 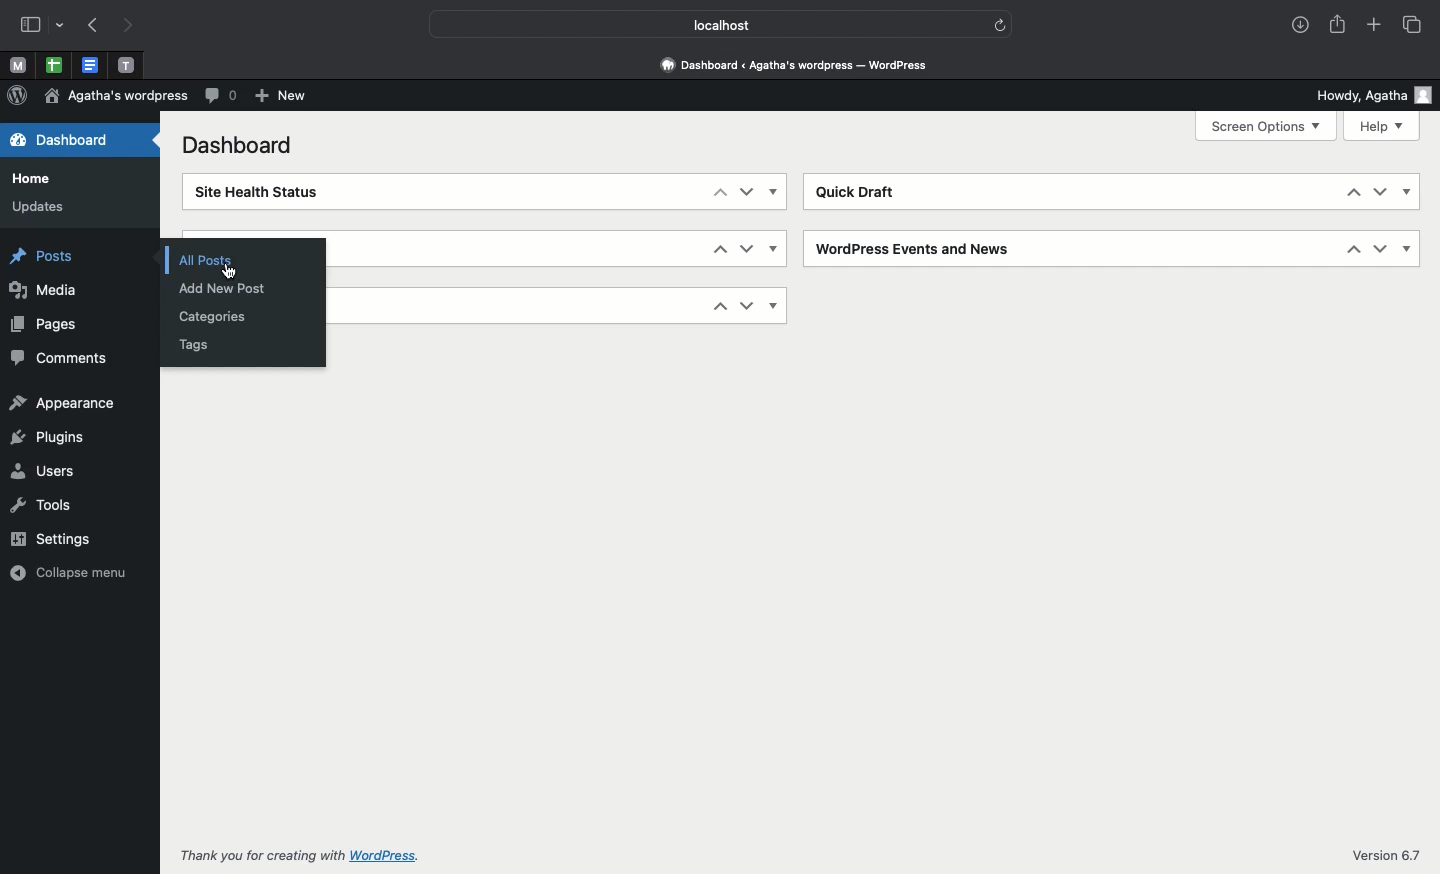 I want to click on Home, so click(x=37, y=177).